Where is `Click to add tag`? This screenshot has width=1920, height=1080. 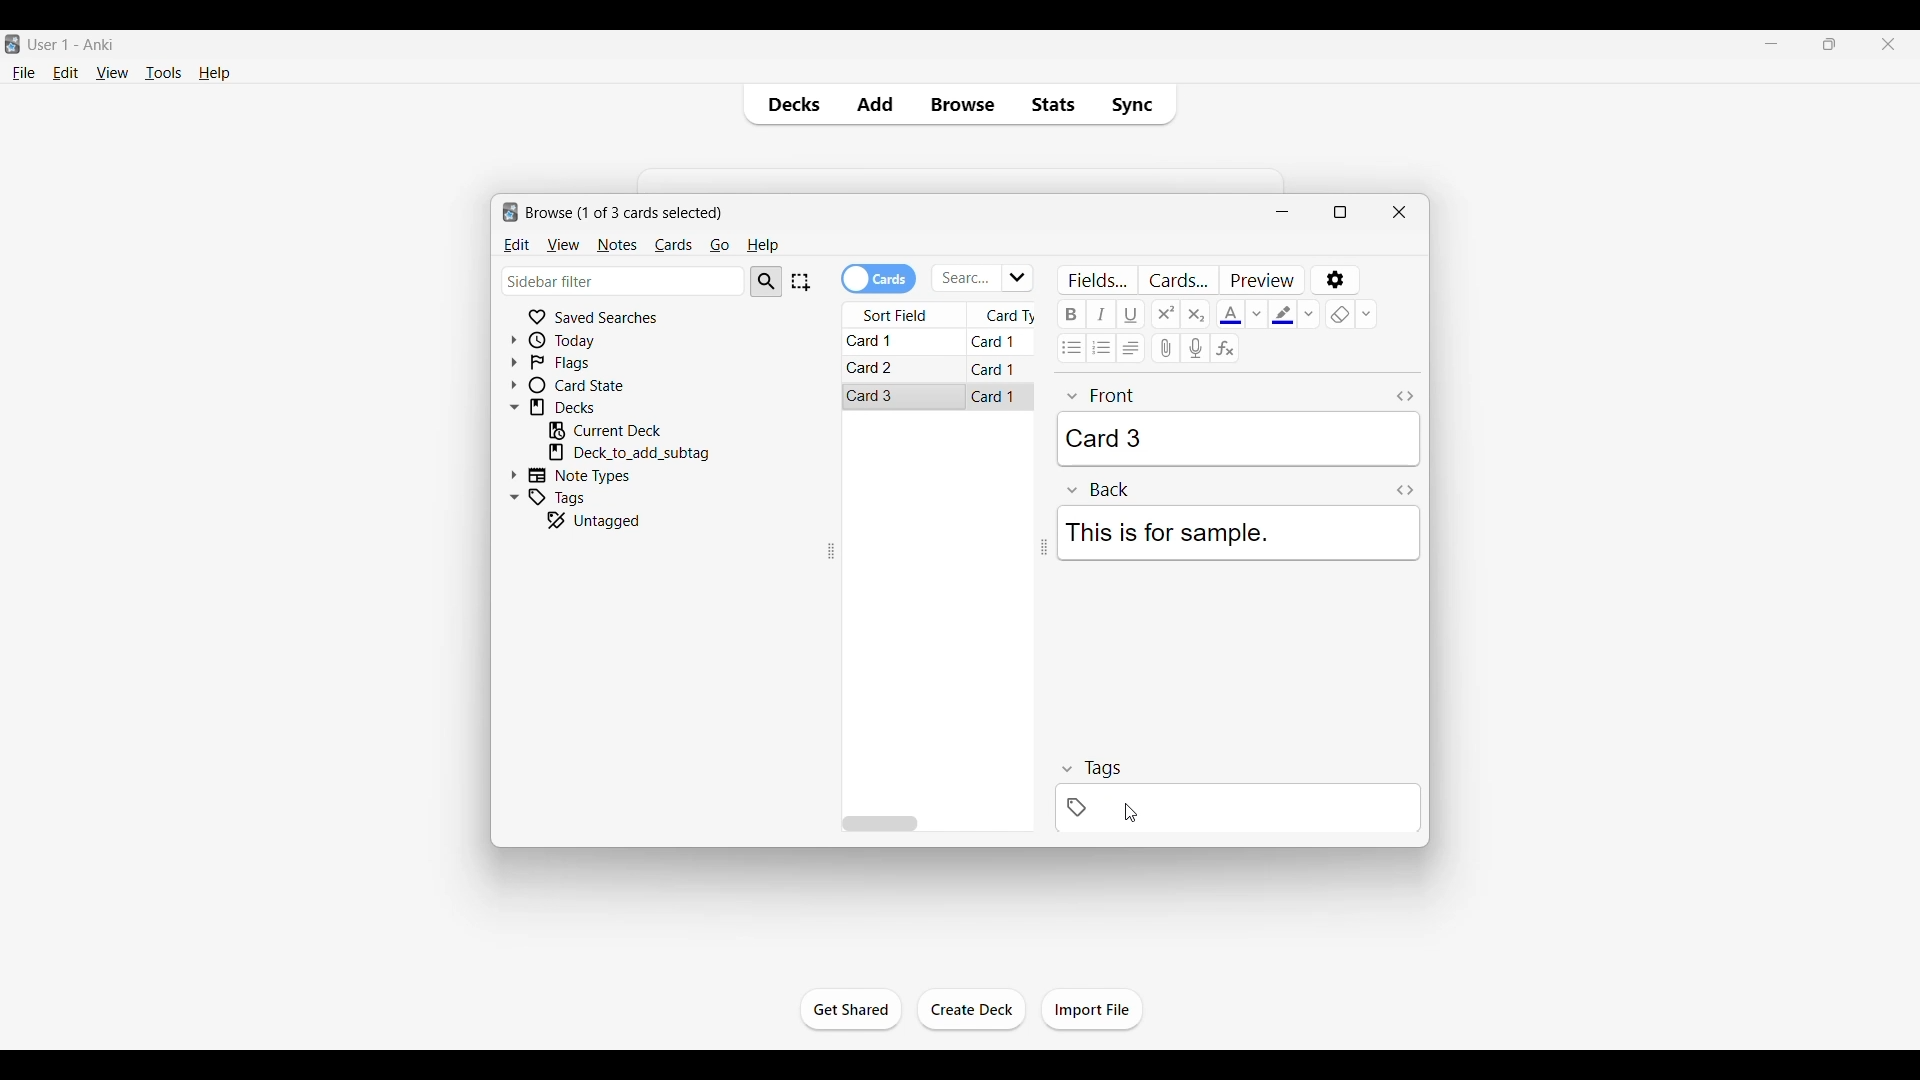
Click to add tag is located at coordinates (1238, 808).